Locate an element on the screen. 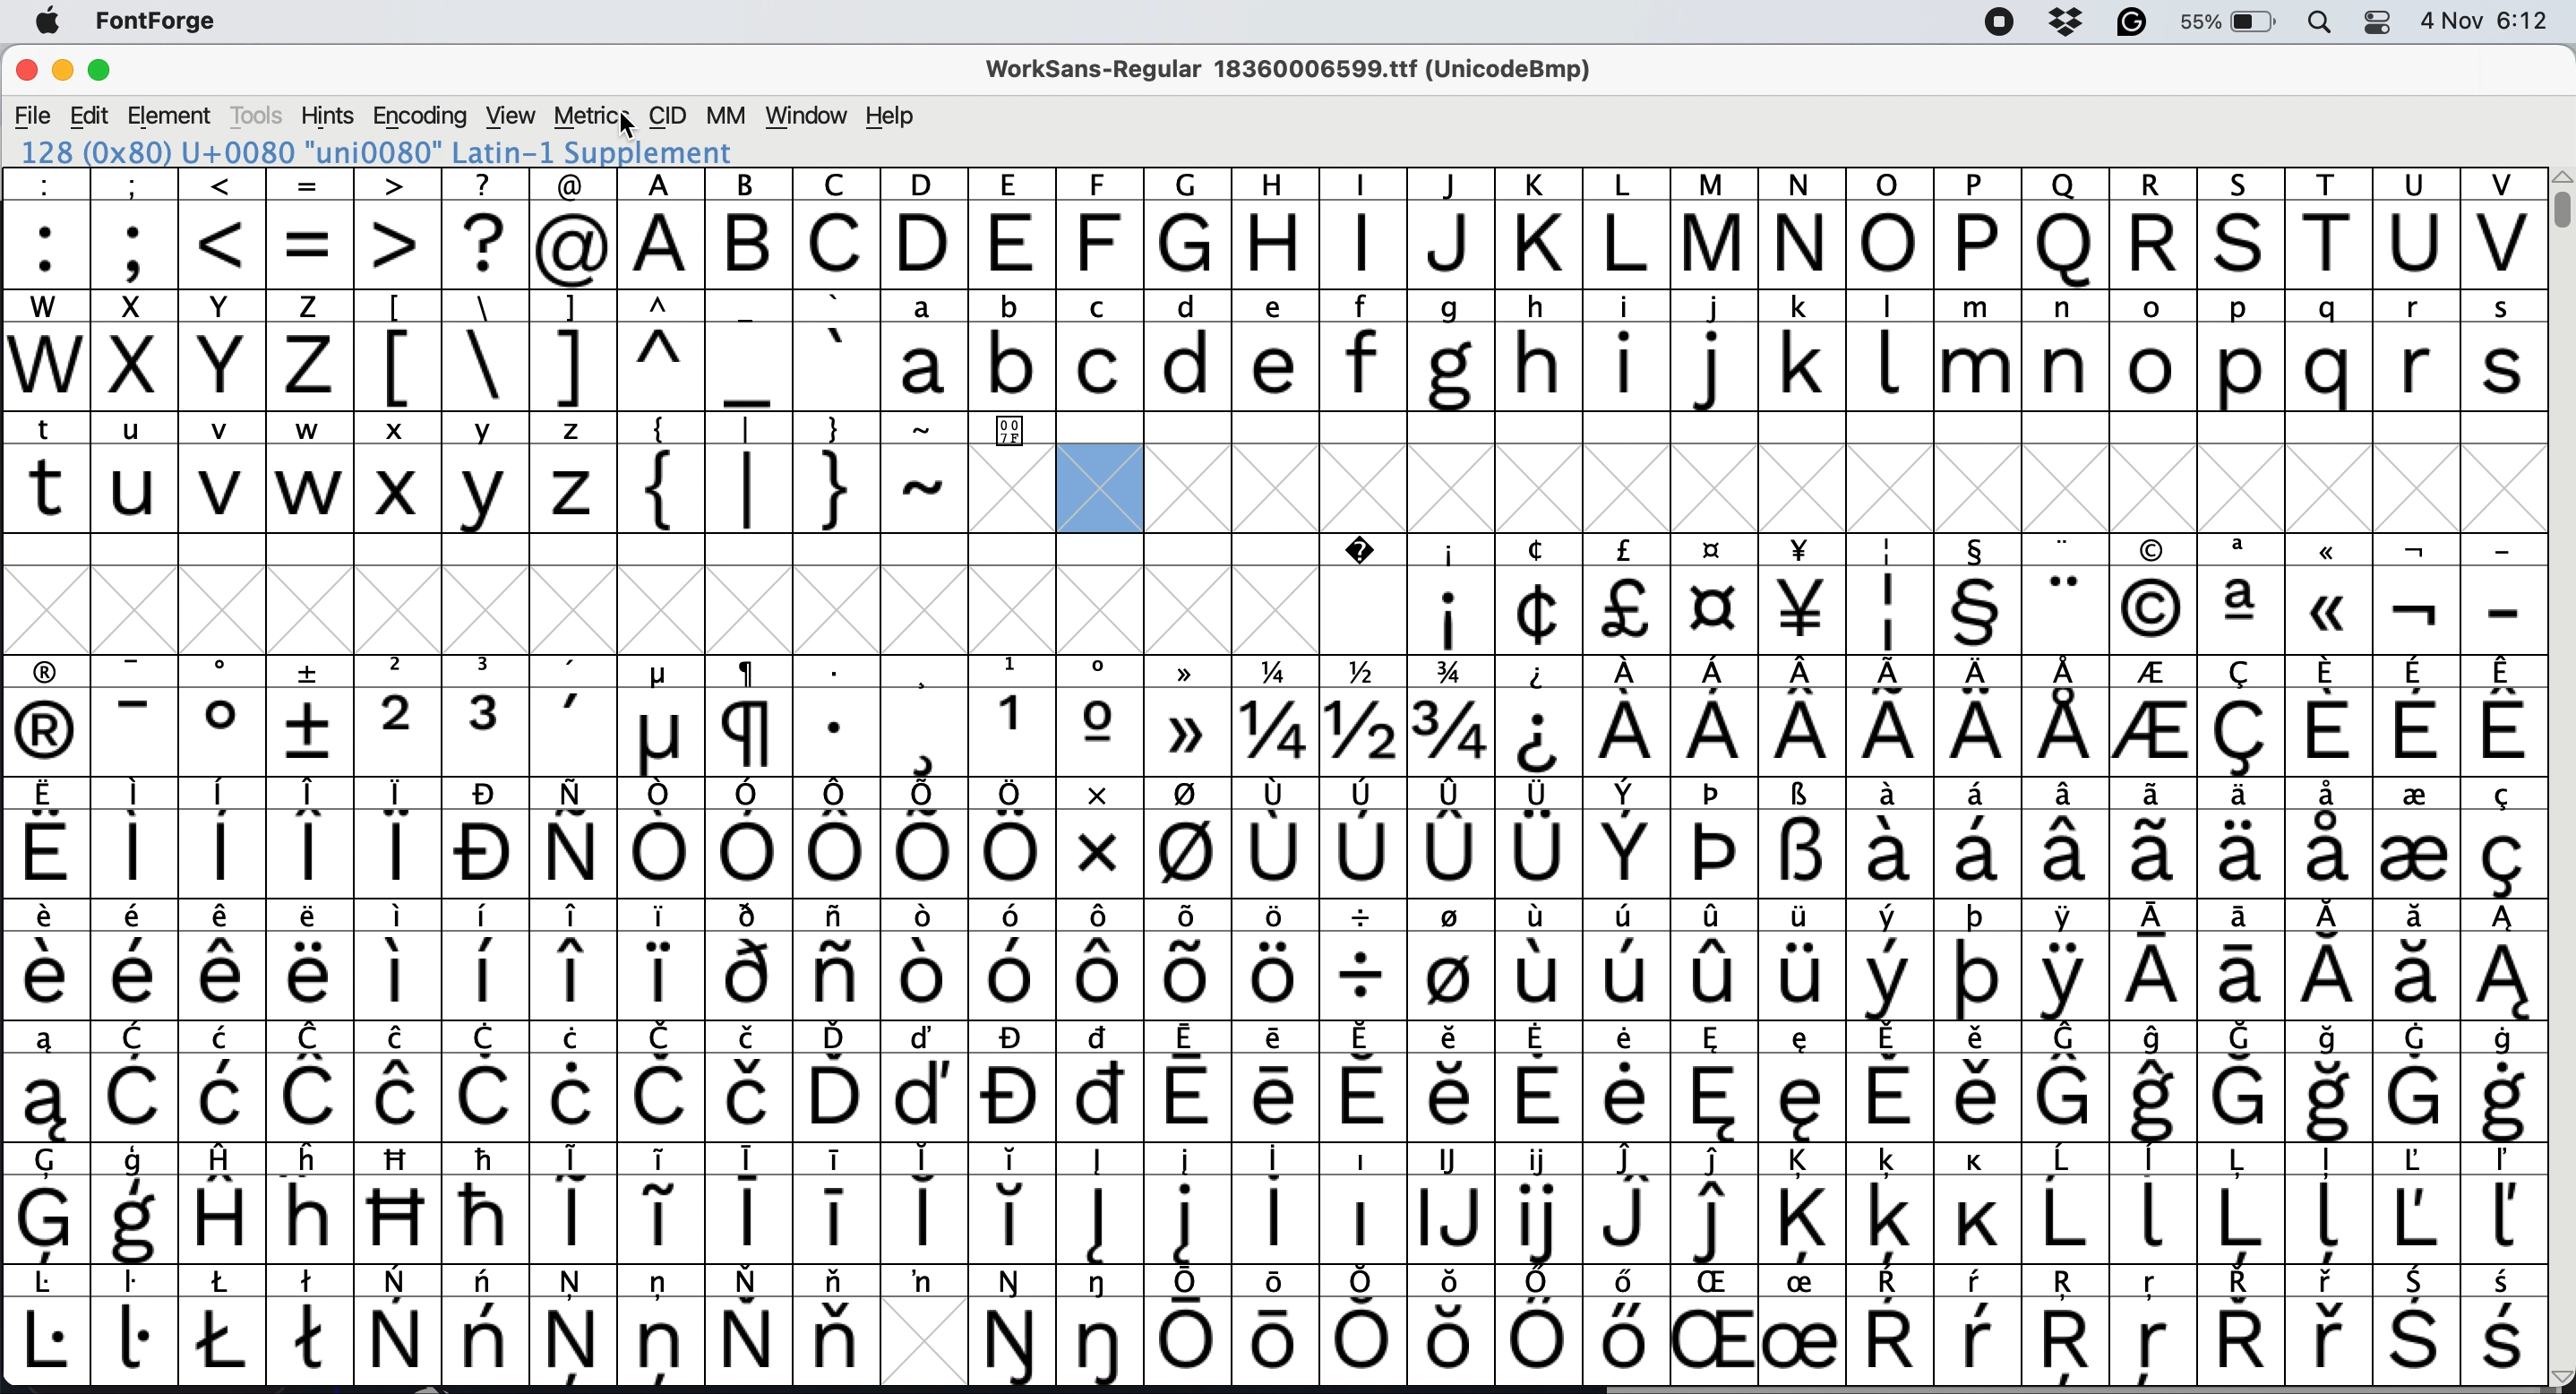 This screenshot has height=1394, width=2576. lowercase letters is located at coordinates (312, 491).